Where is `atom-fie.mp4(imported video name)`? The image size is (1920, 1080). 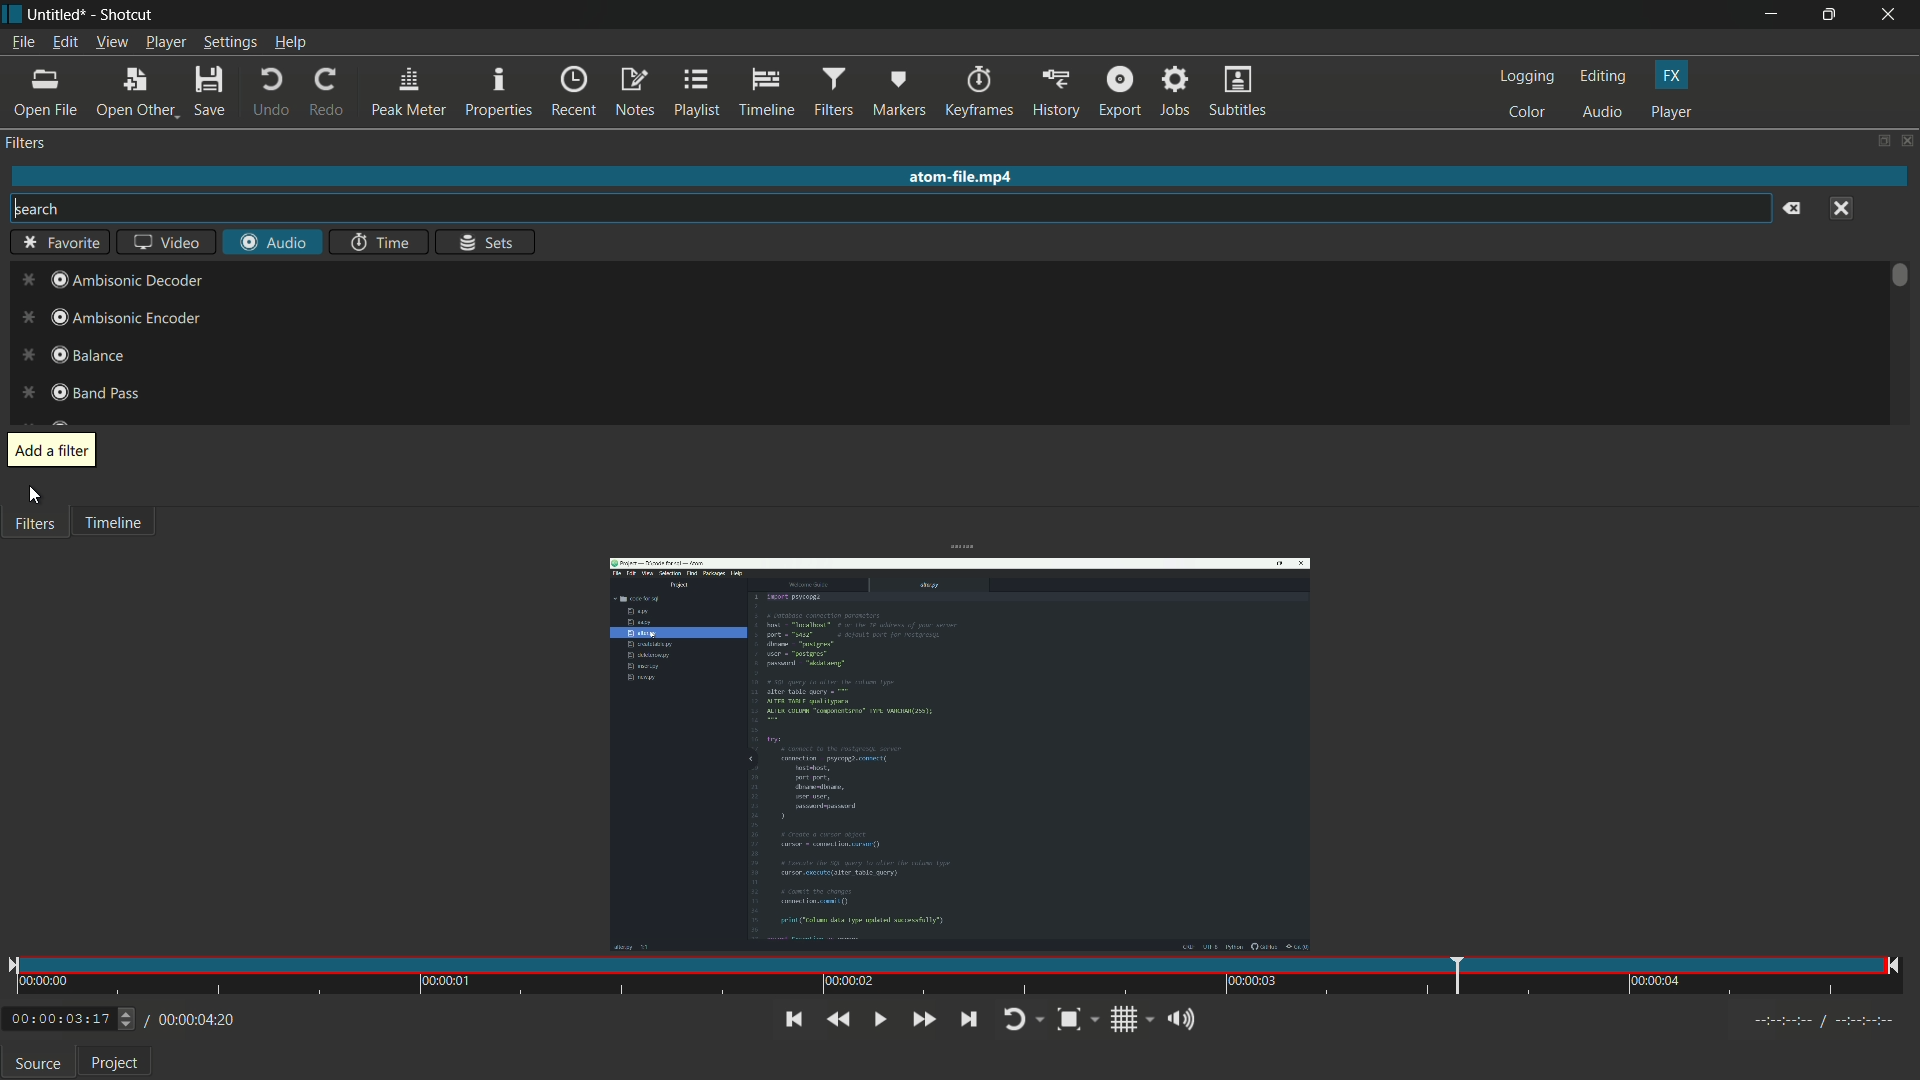 atom-fie.mp4(imported video name) is located at coordinates (956, 177).